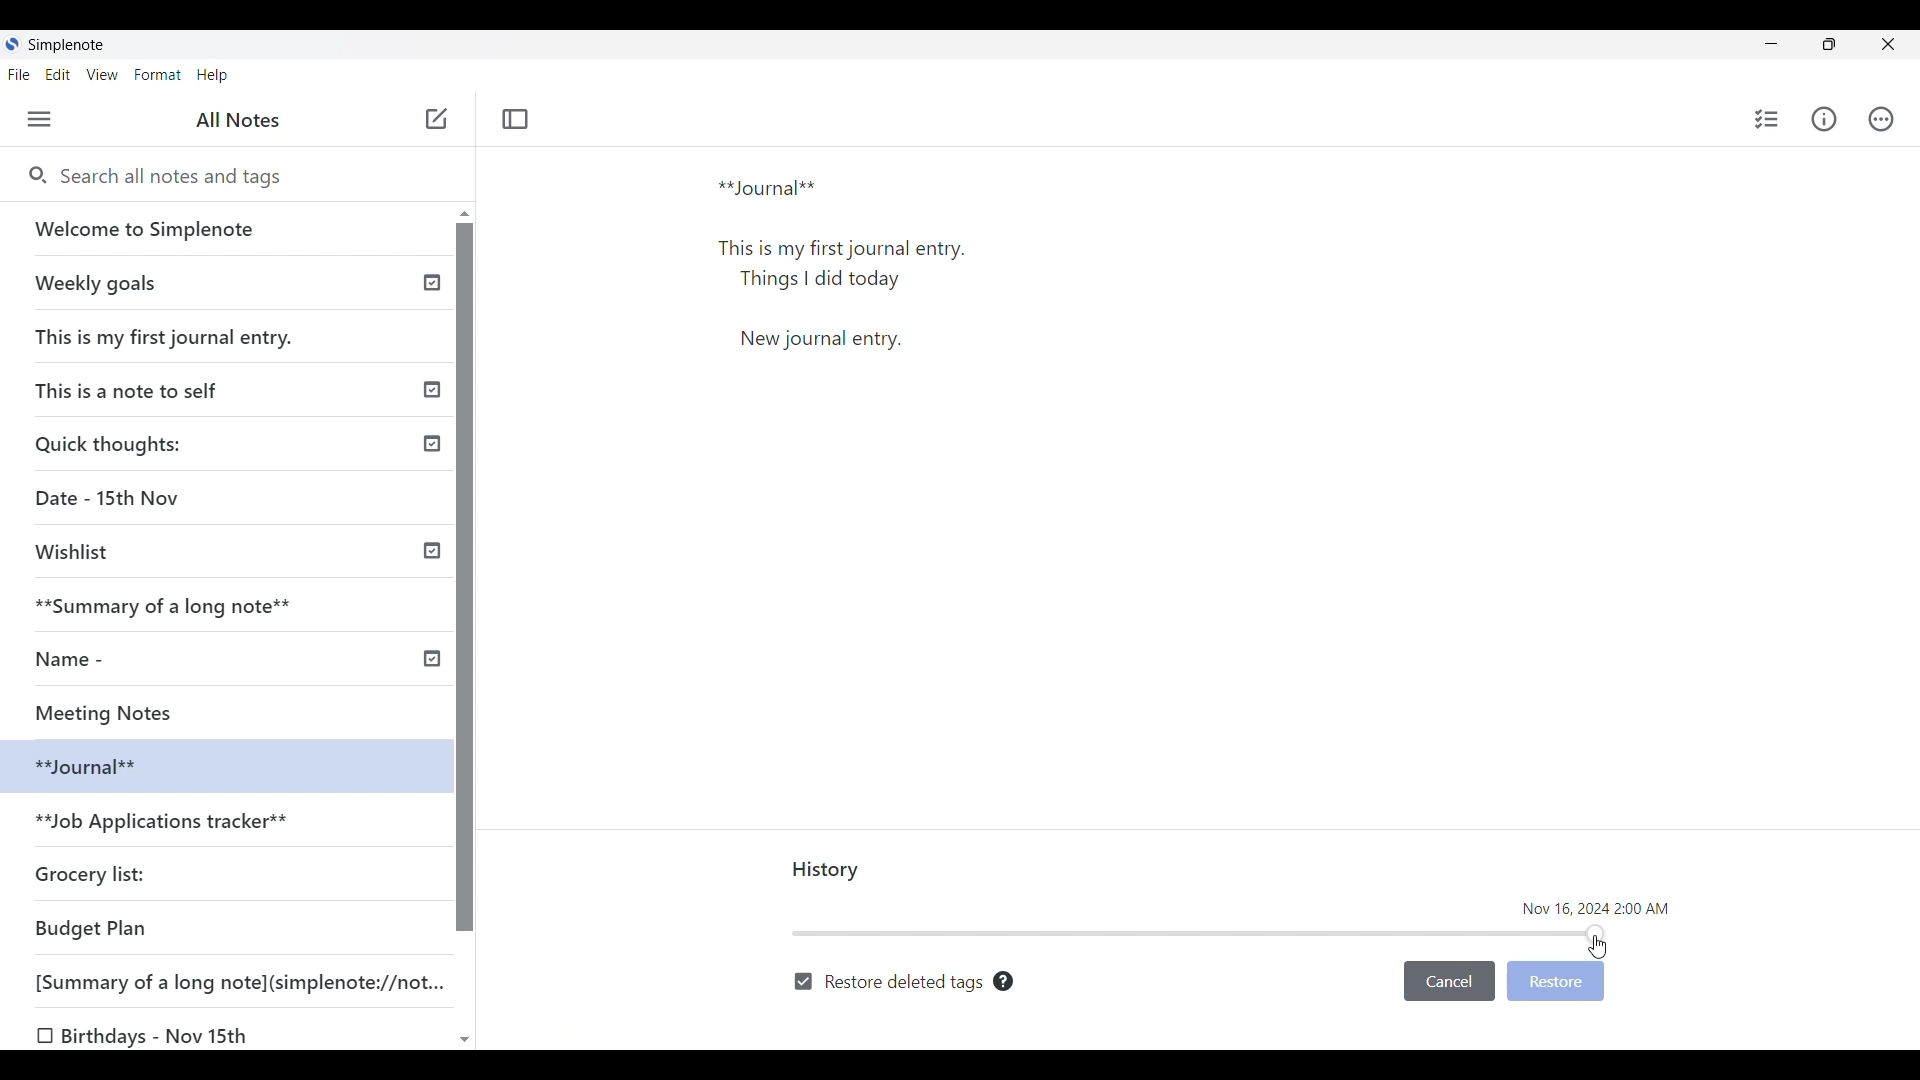 The height and width of the screenshot is (1080, 1920). What do you see at coordinates (224, 282) in the screenshot?
I see `weekly goals` at bounding box center [224, 282].